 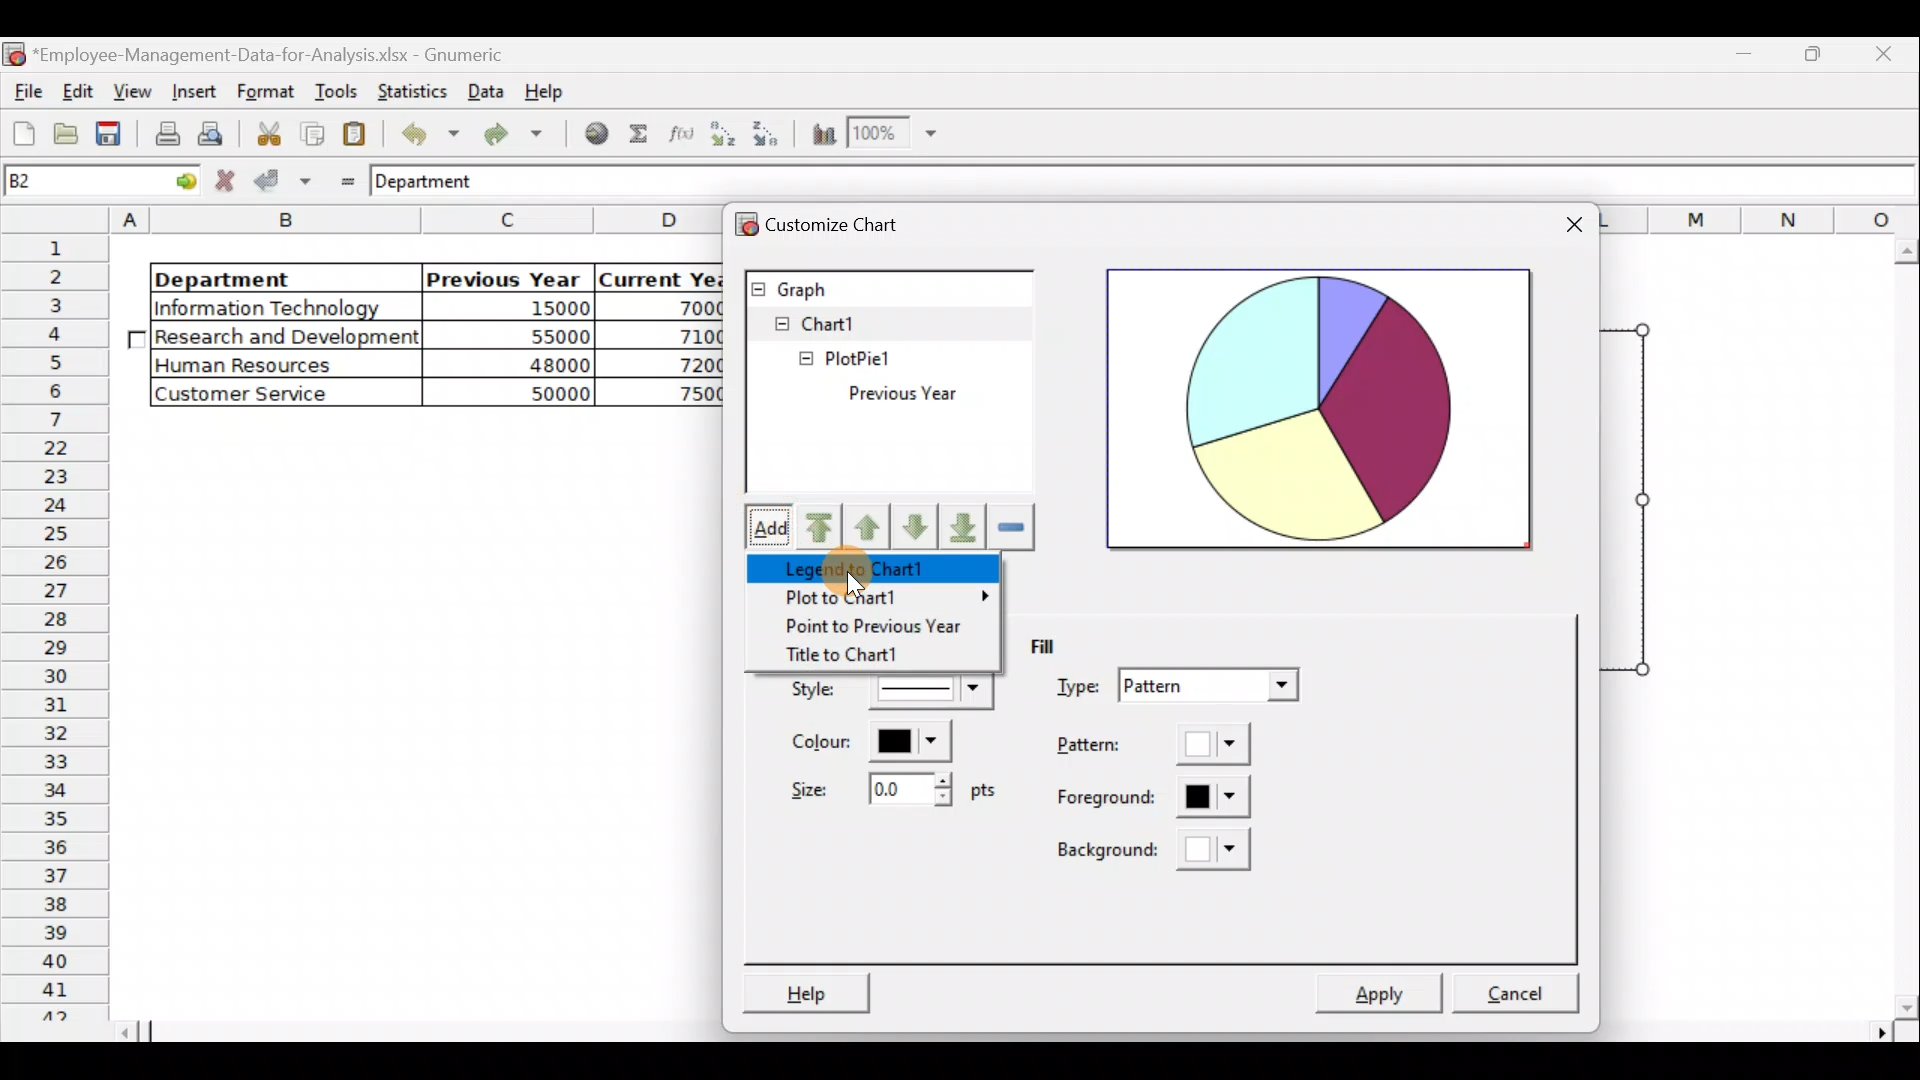 What do you see at coordinates (283, 181) in the screenshot?
I see `Accept change` at bounding box center [283, 181].